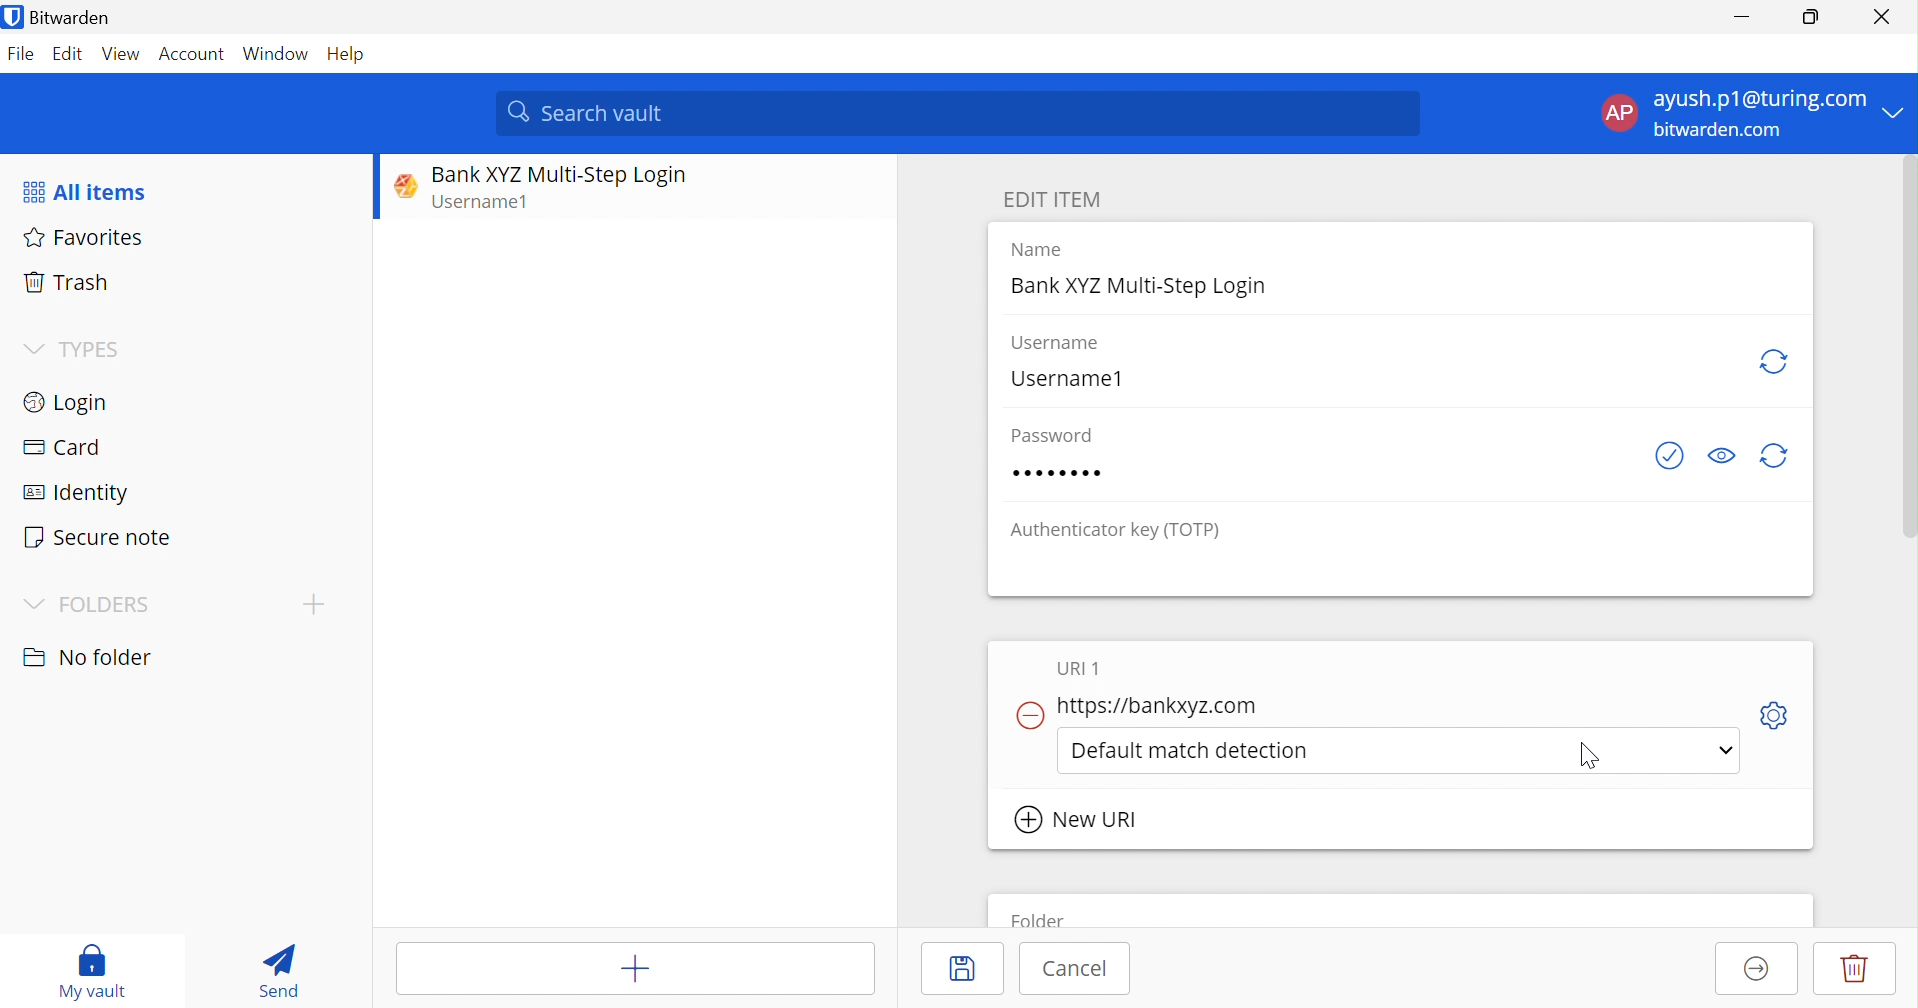 The height and width of the screenshot is (1008, 1918). Describe the element at coordinates (97, 349) in the screenshot. I see `TYPES` at that location.